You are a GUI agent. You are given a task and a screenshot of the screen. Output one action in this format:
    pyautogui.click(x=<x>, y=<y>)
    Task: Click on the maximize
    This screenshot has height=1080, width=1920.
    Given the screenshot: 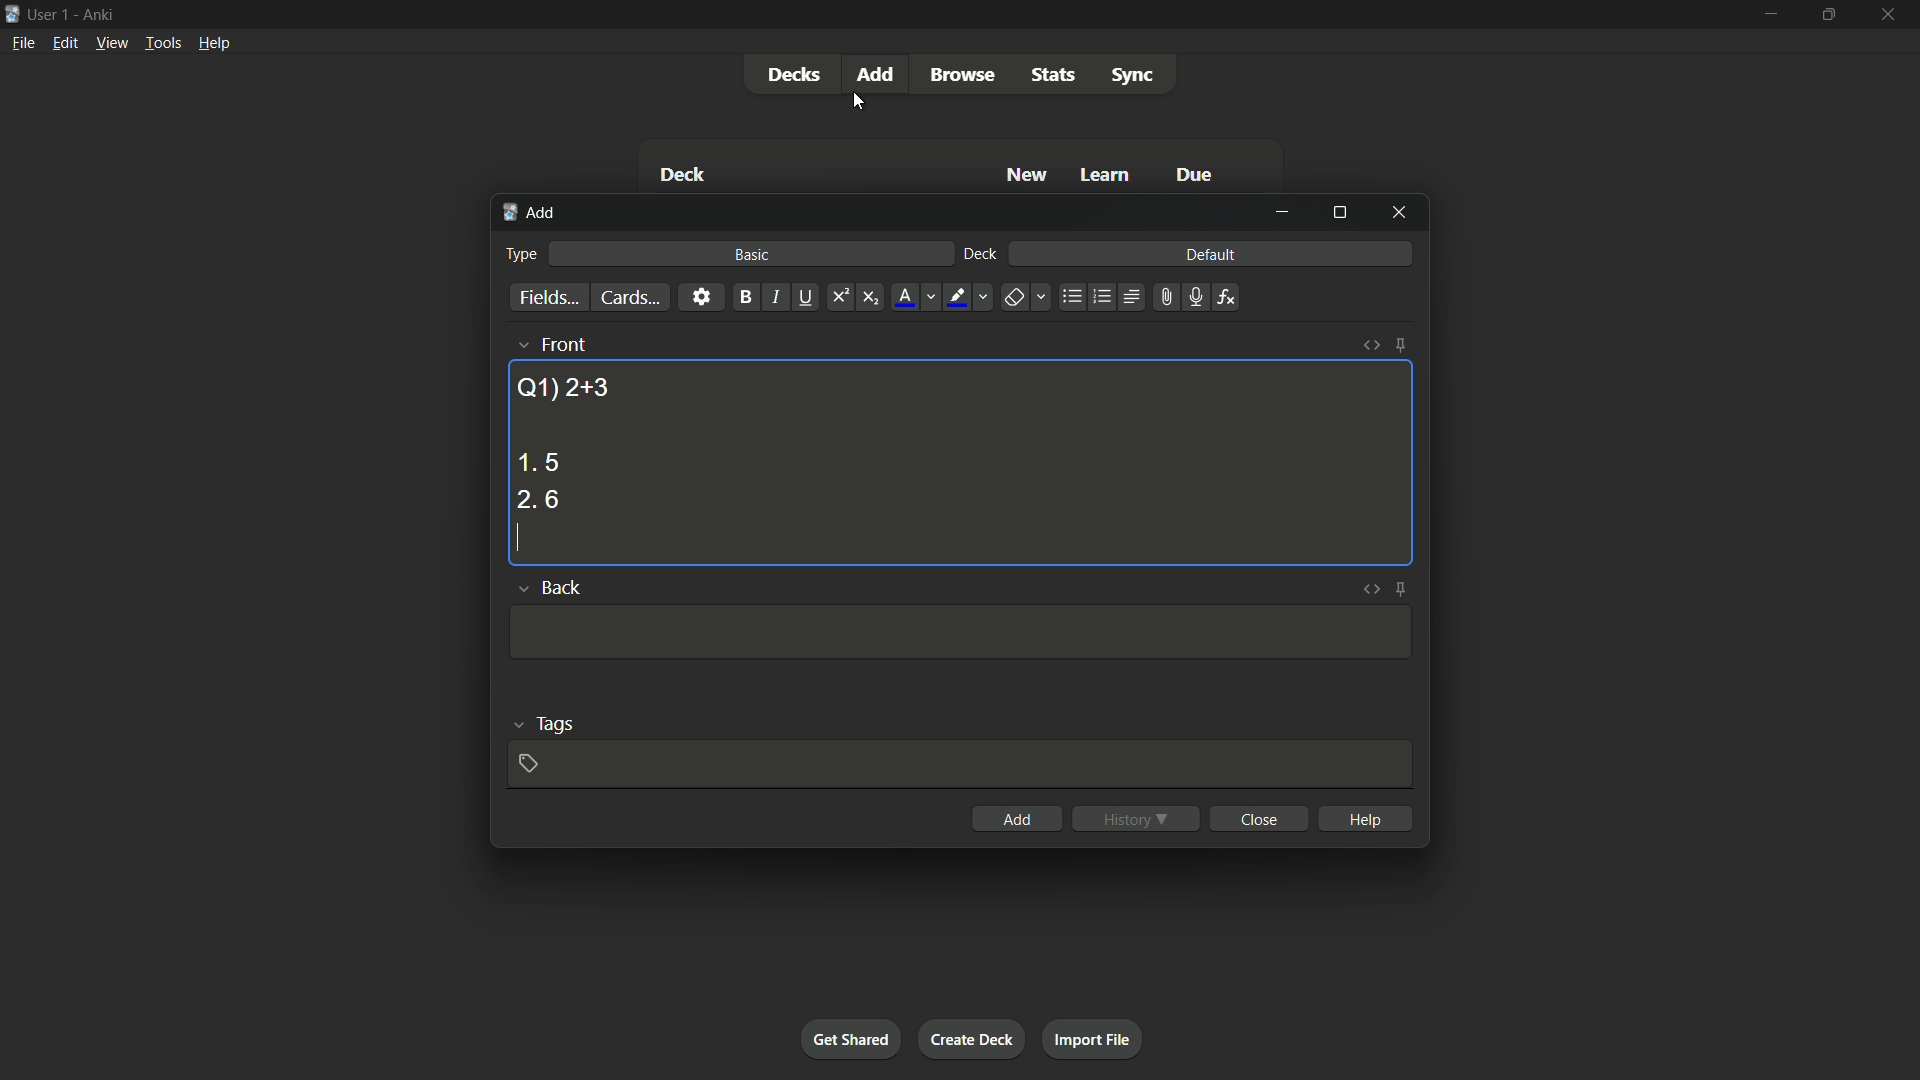 What is the action you would take?
    pyautogui.click(x=1826, y=14)
    